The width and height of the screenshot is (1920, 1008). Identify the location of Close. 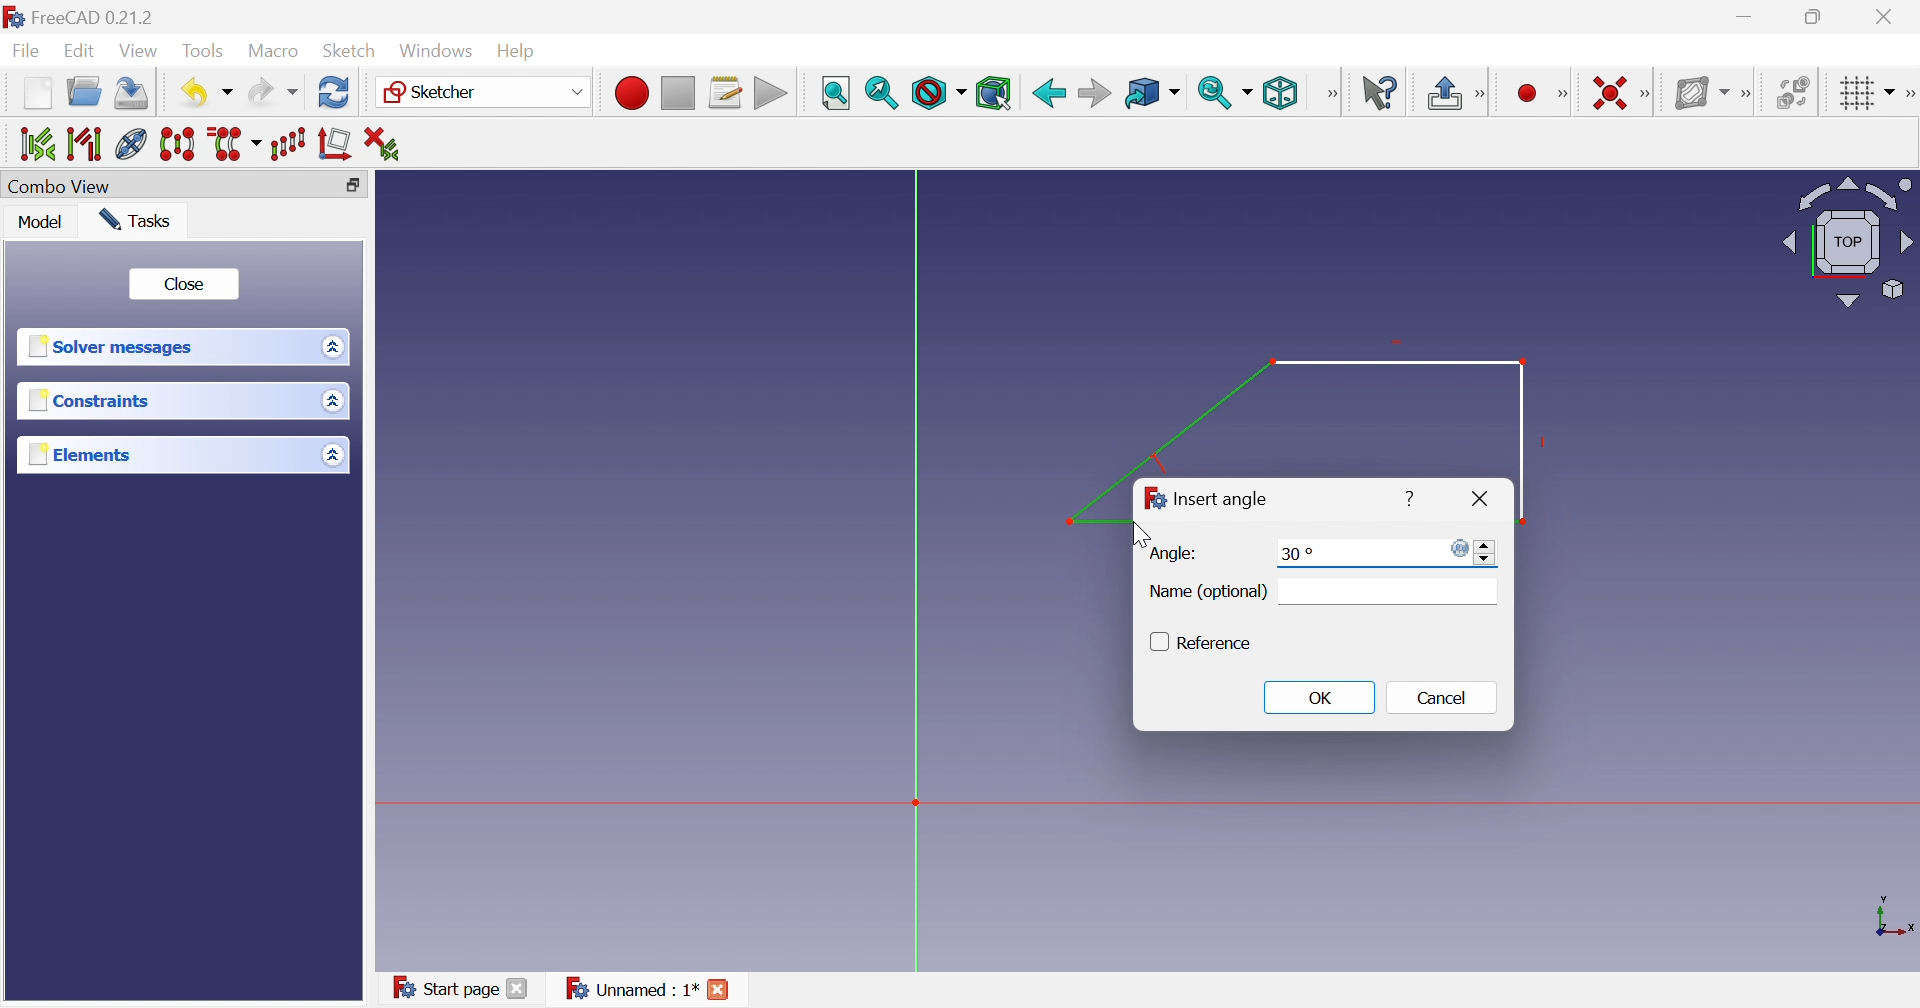
(722, 991).